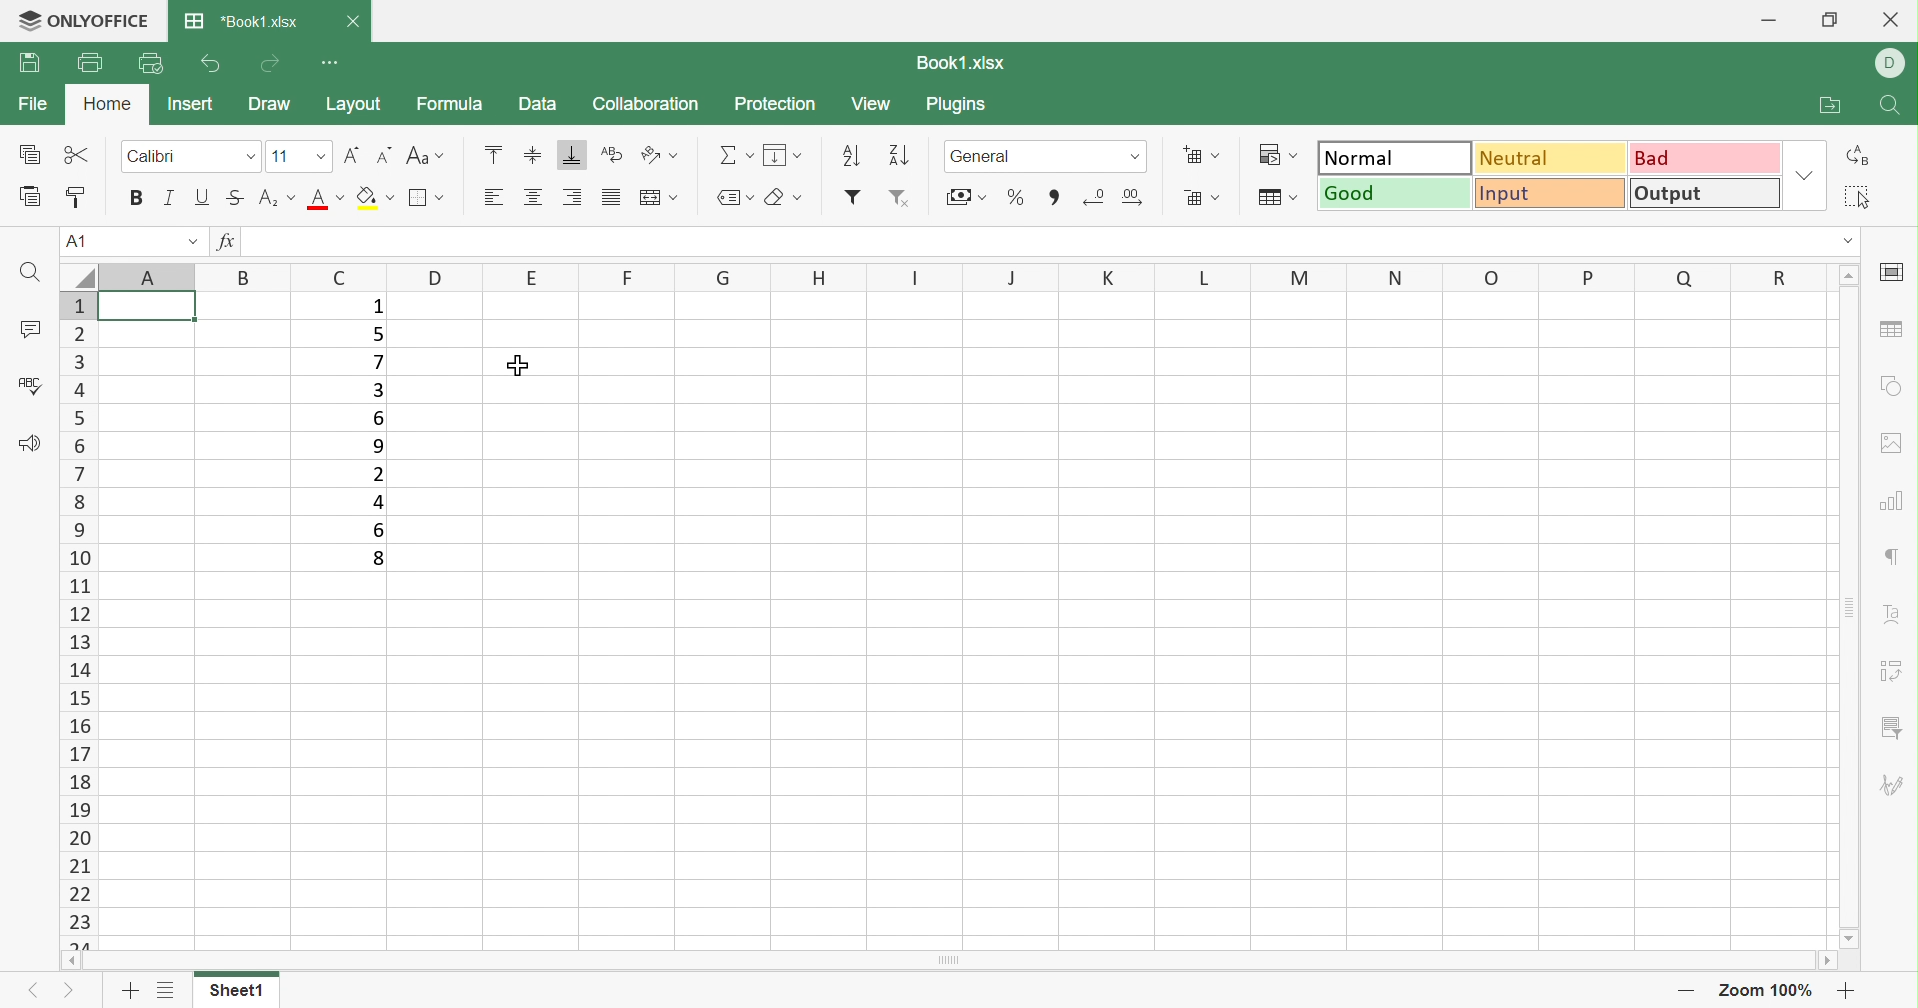  Describe the element at coordinates (29, 384) in the screenshot. I see `Check Spelling` at that location.